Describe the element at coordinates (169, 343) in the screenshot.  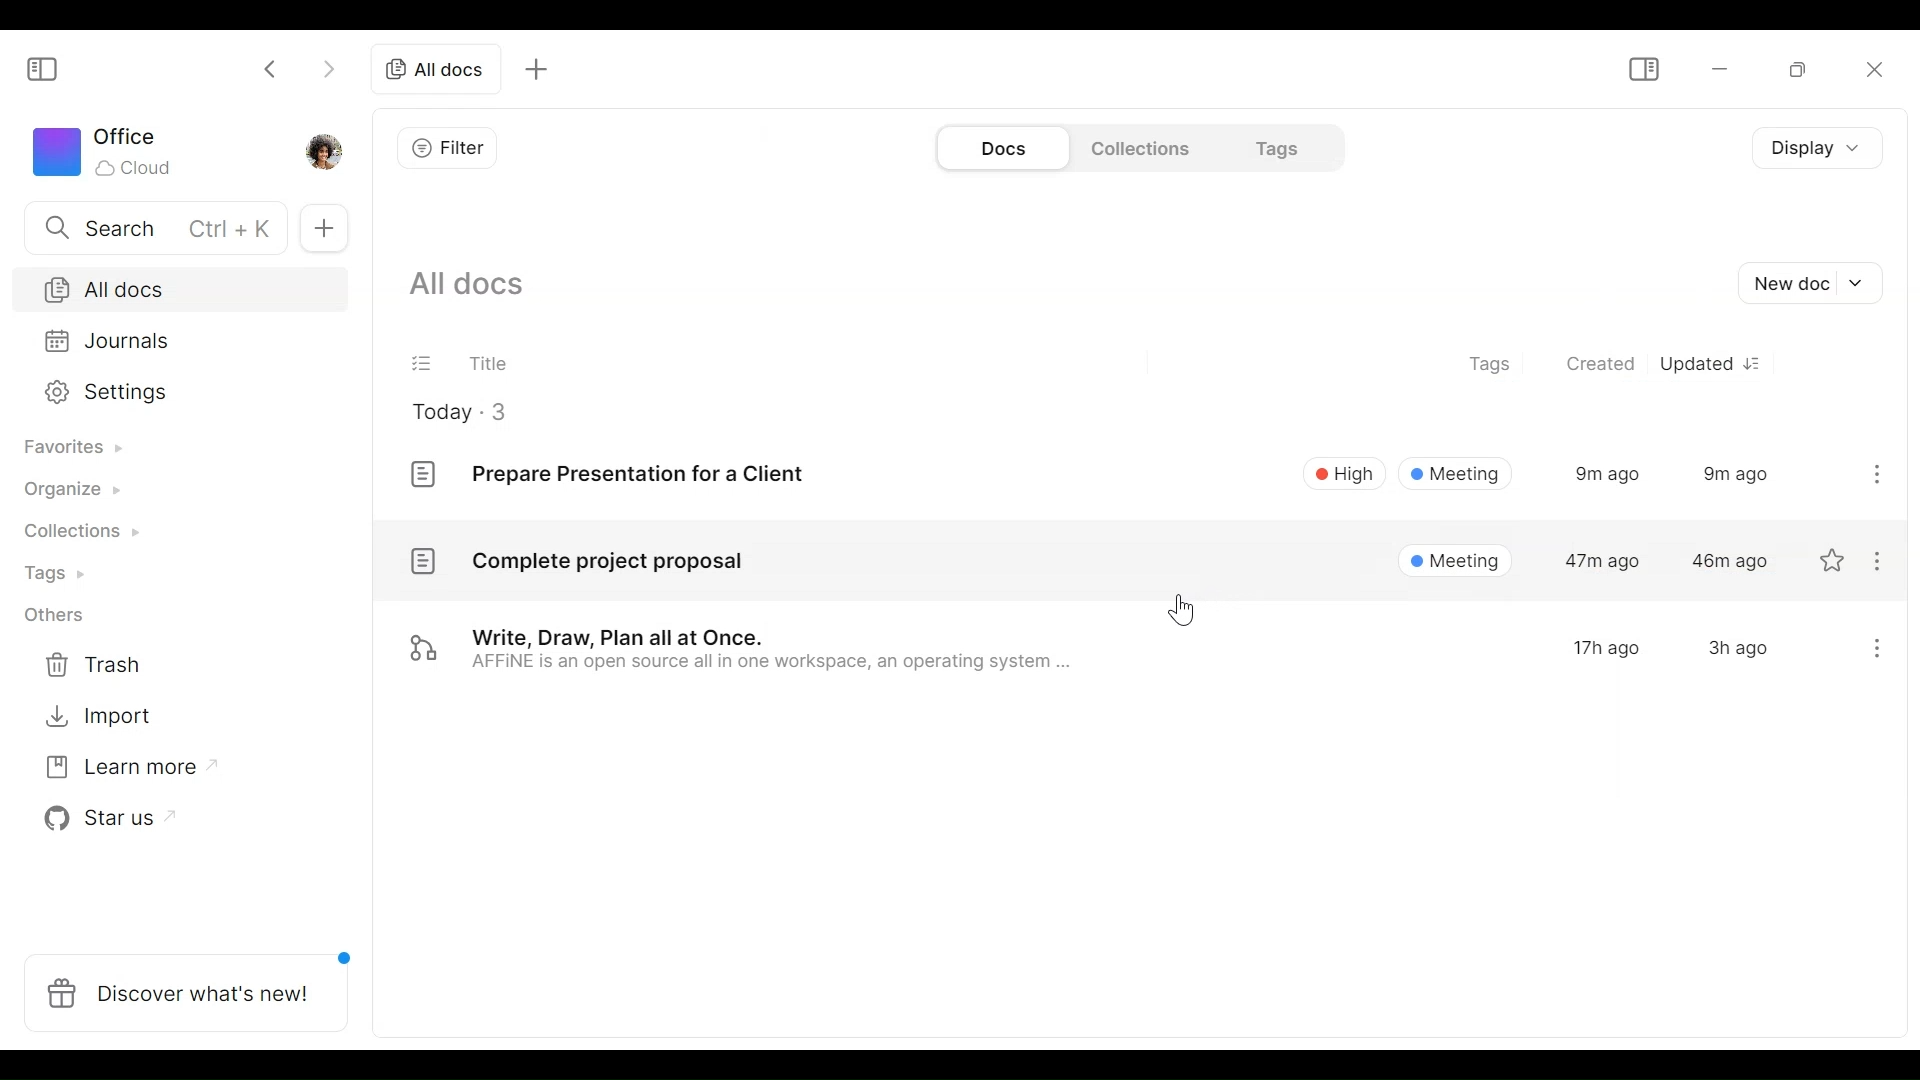
I see `Journal` at that location.